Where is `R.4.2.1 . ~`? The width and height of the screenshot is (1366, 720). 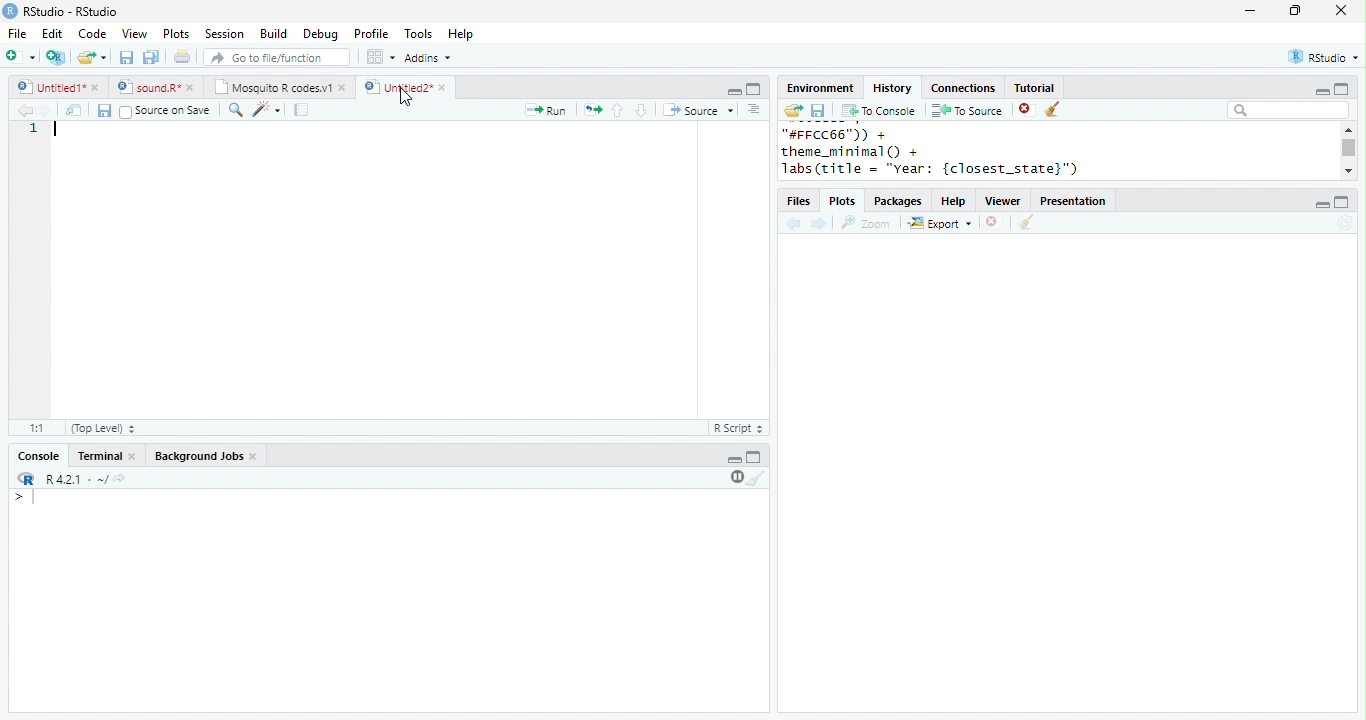 R.4.2.1 . ~ is located at coordinates (75, 478).